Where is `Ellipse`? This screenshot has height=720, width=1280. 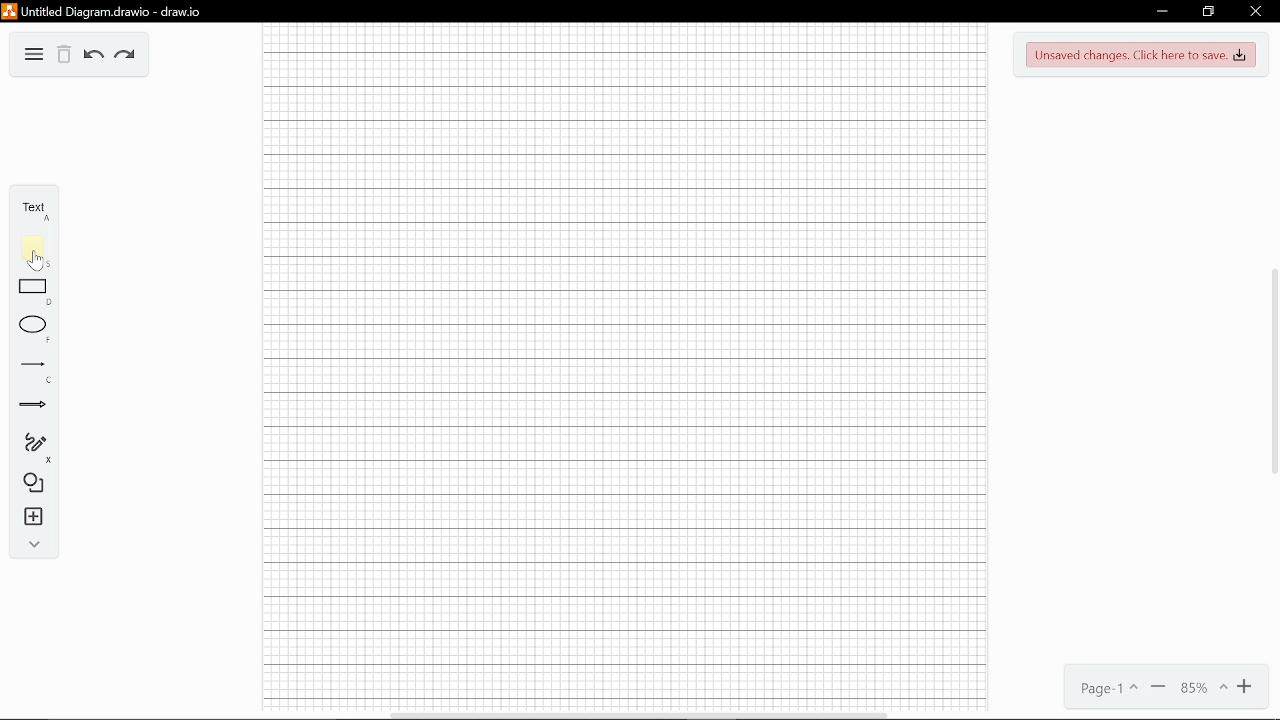
Ellipse is located at coordinates (33, 326).